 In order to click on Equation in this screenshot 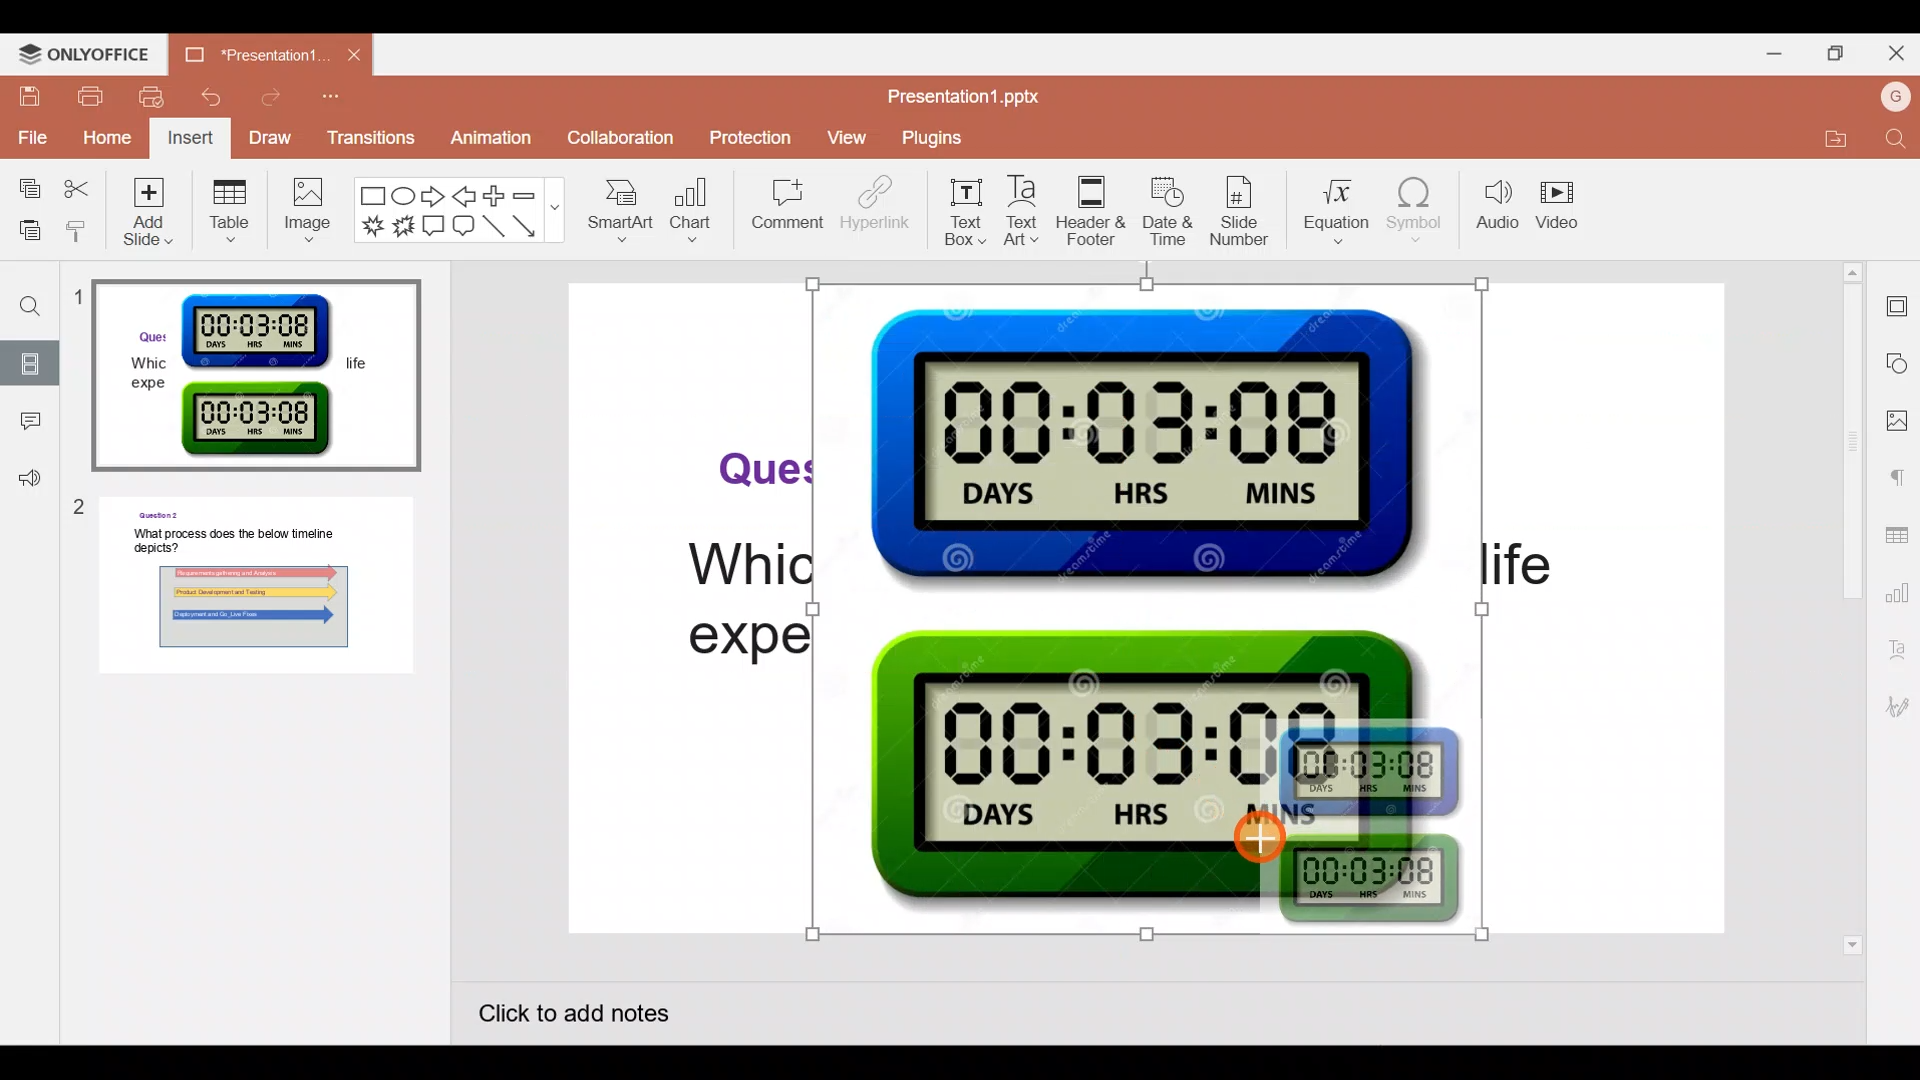, I will do `click(1337, 211)`.